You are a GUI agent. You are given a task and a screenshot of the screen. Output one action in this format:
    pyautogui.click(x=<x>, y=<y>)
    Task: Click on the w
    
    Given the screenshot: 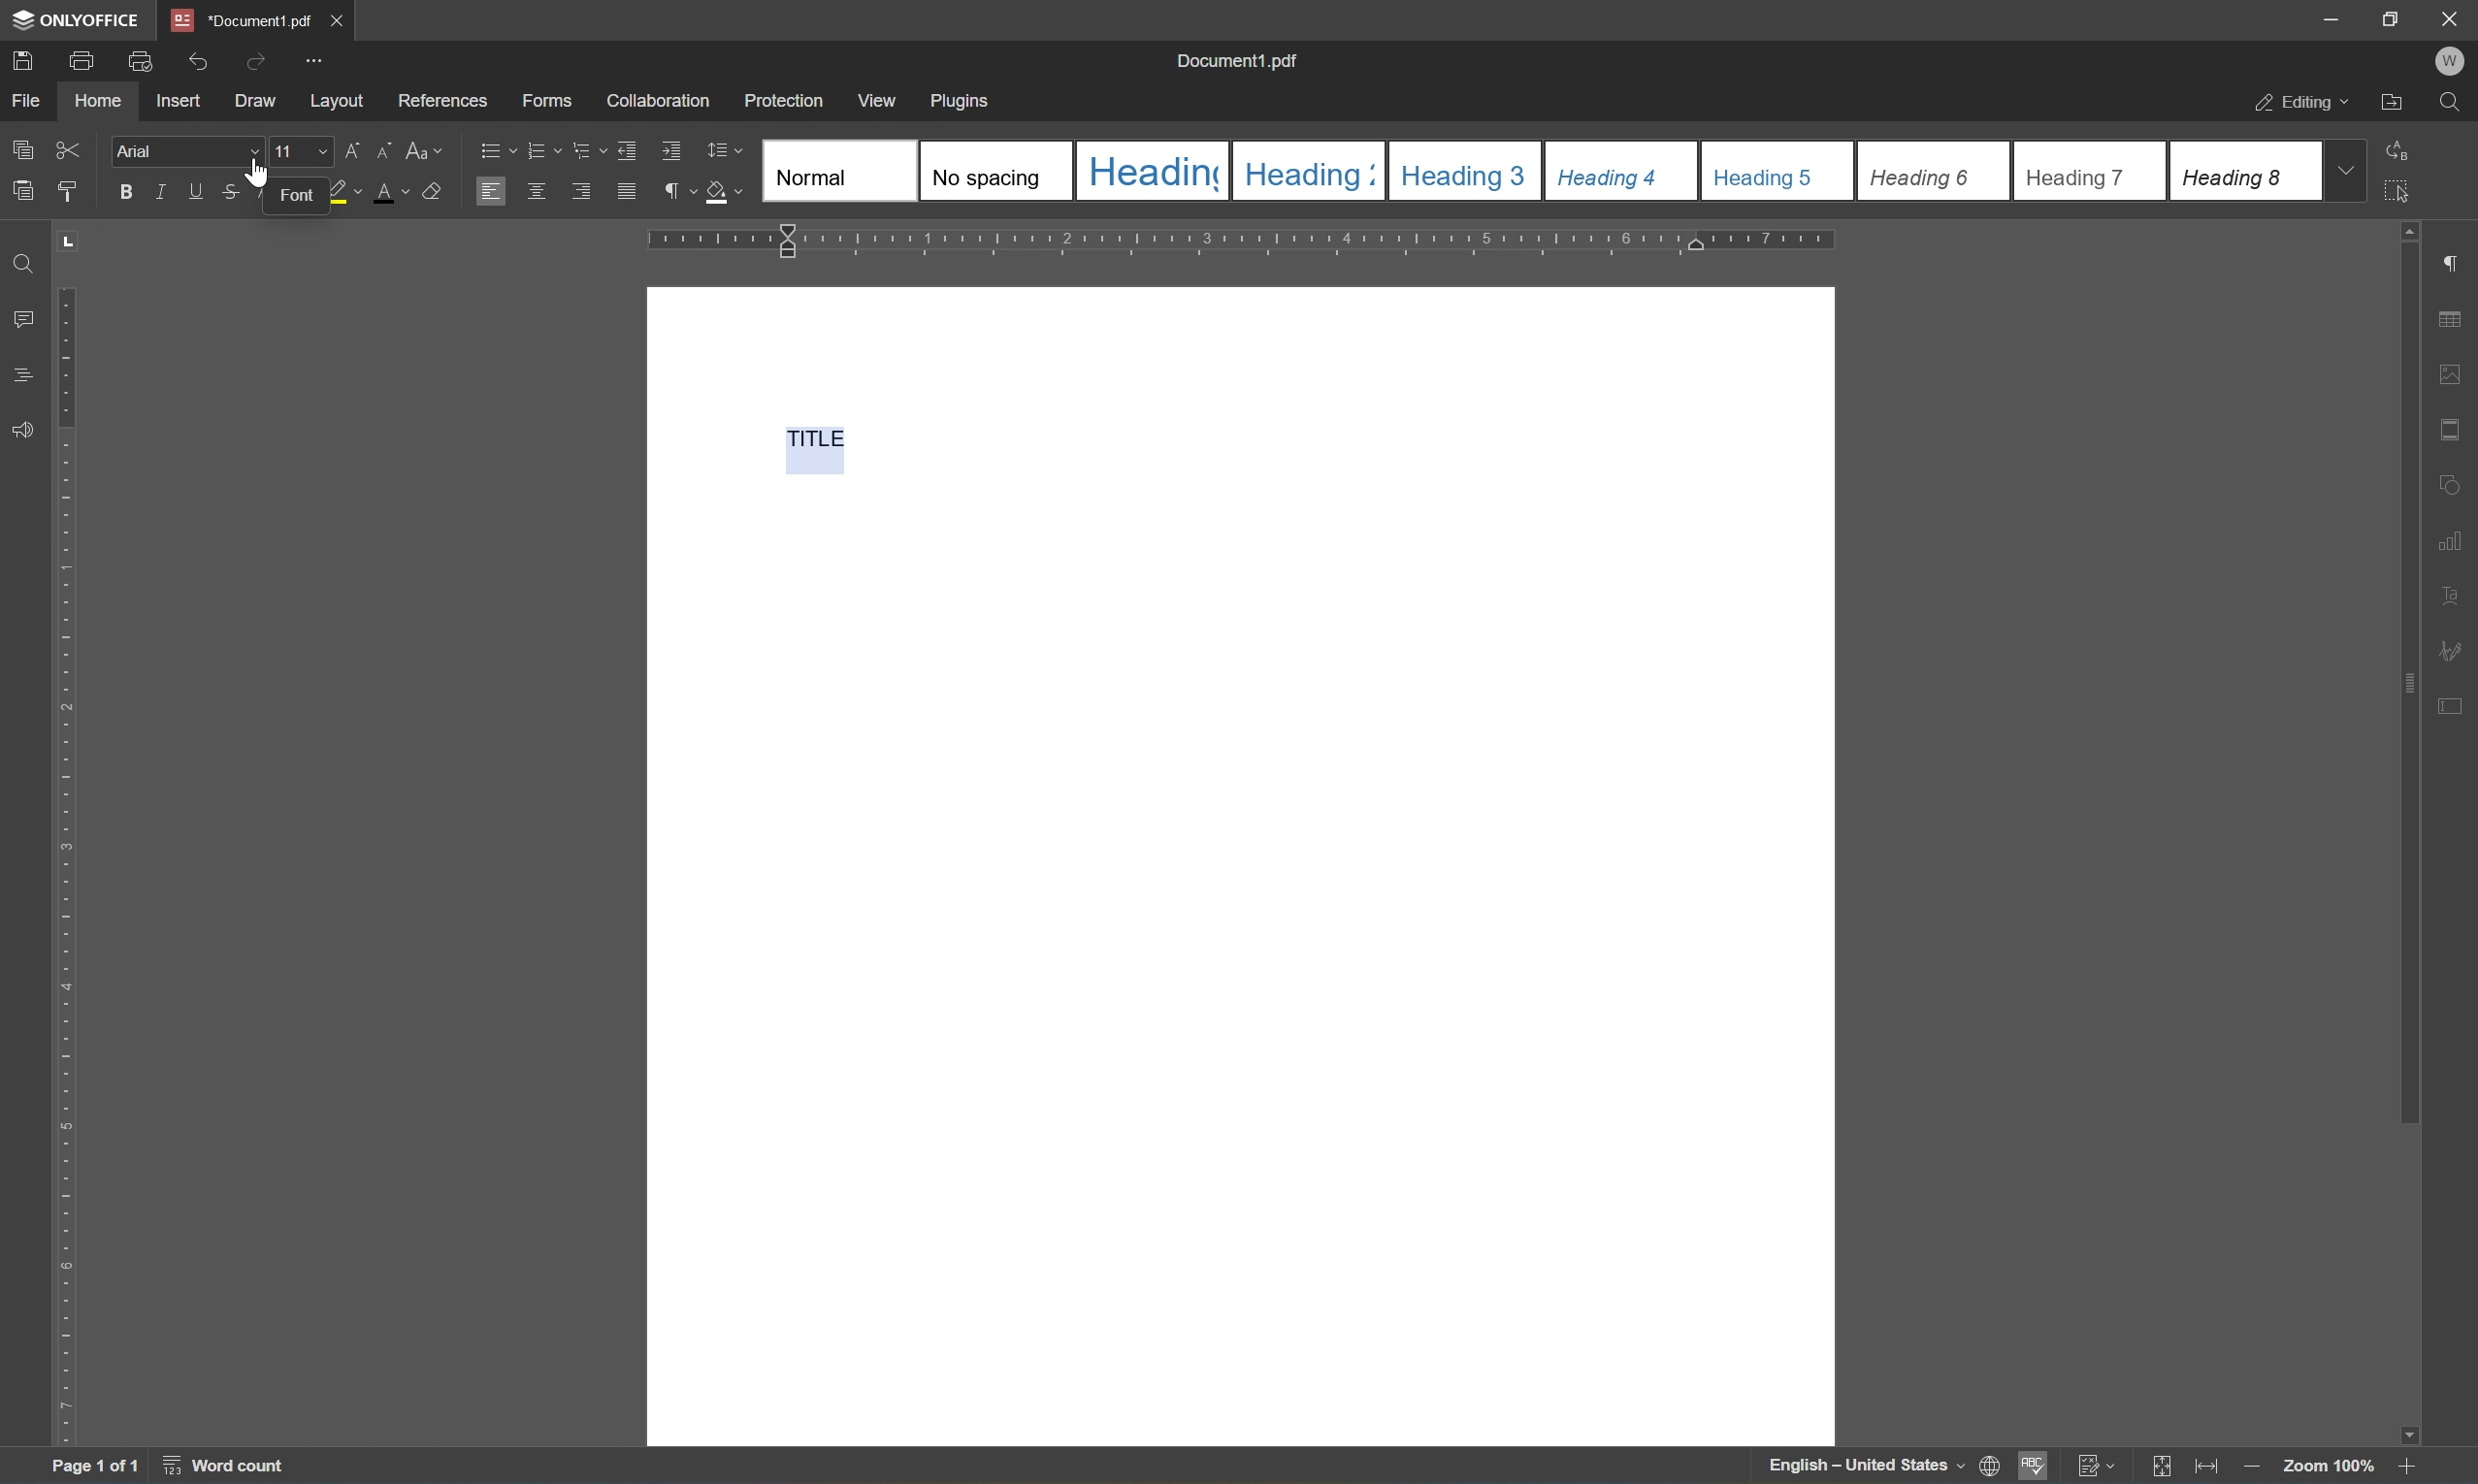 What is the action you would take?
    pyautogui.click(x=2452, y=59)
    